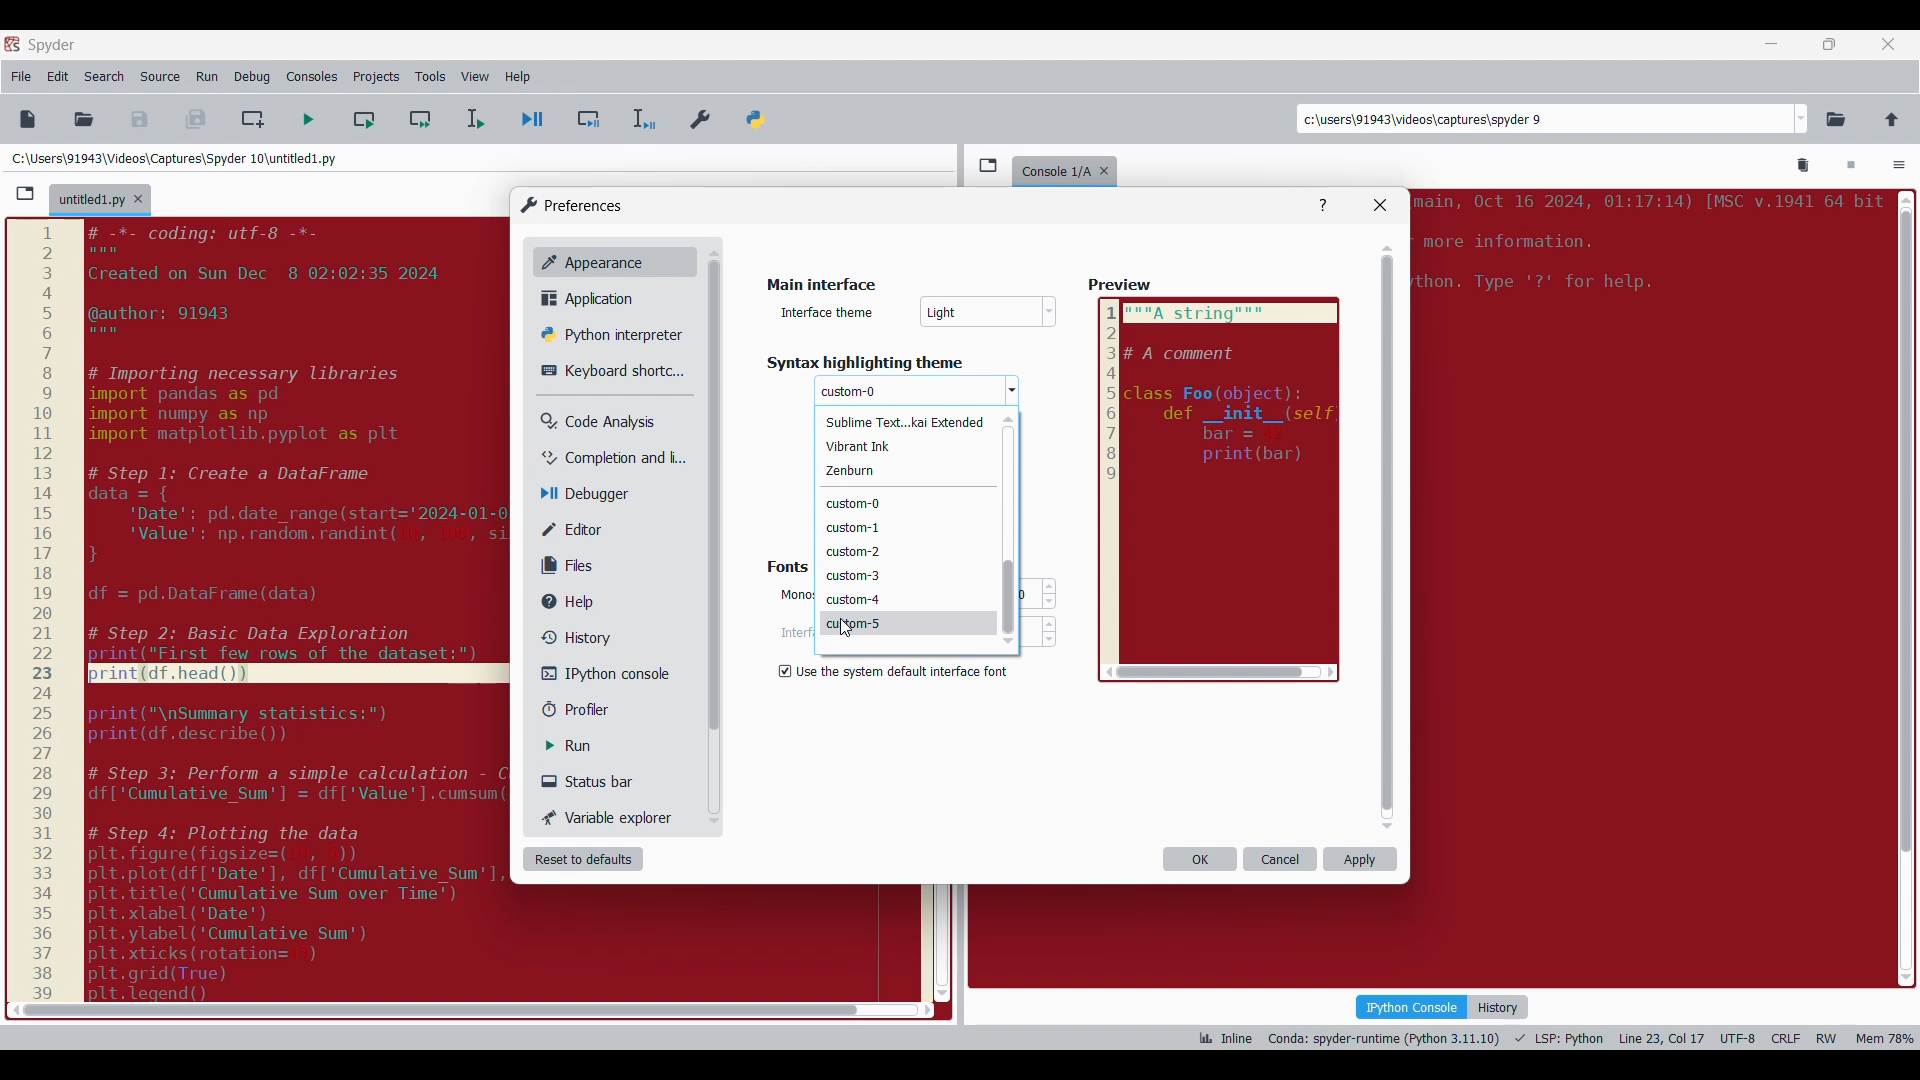 The height and width of the screenshot is (1080, 1920). What do you see at coordinates (1360, 859) in the screenshot?
I see `Apply` at bounding box center [1360, 859].